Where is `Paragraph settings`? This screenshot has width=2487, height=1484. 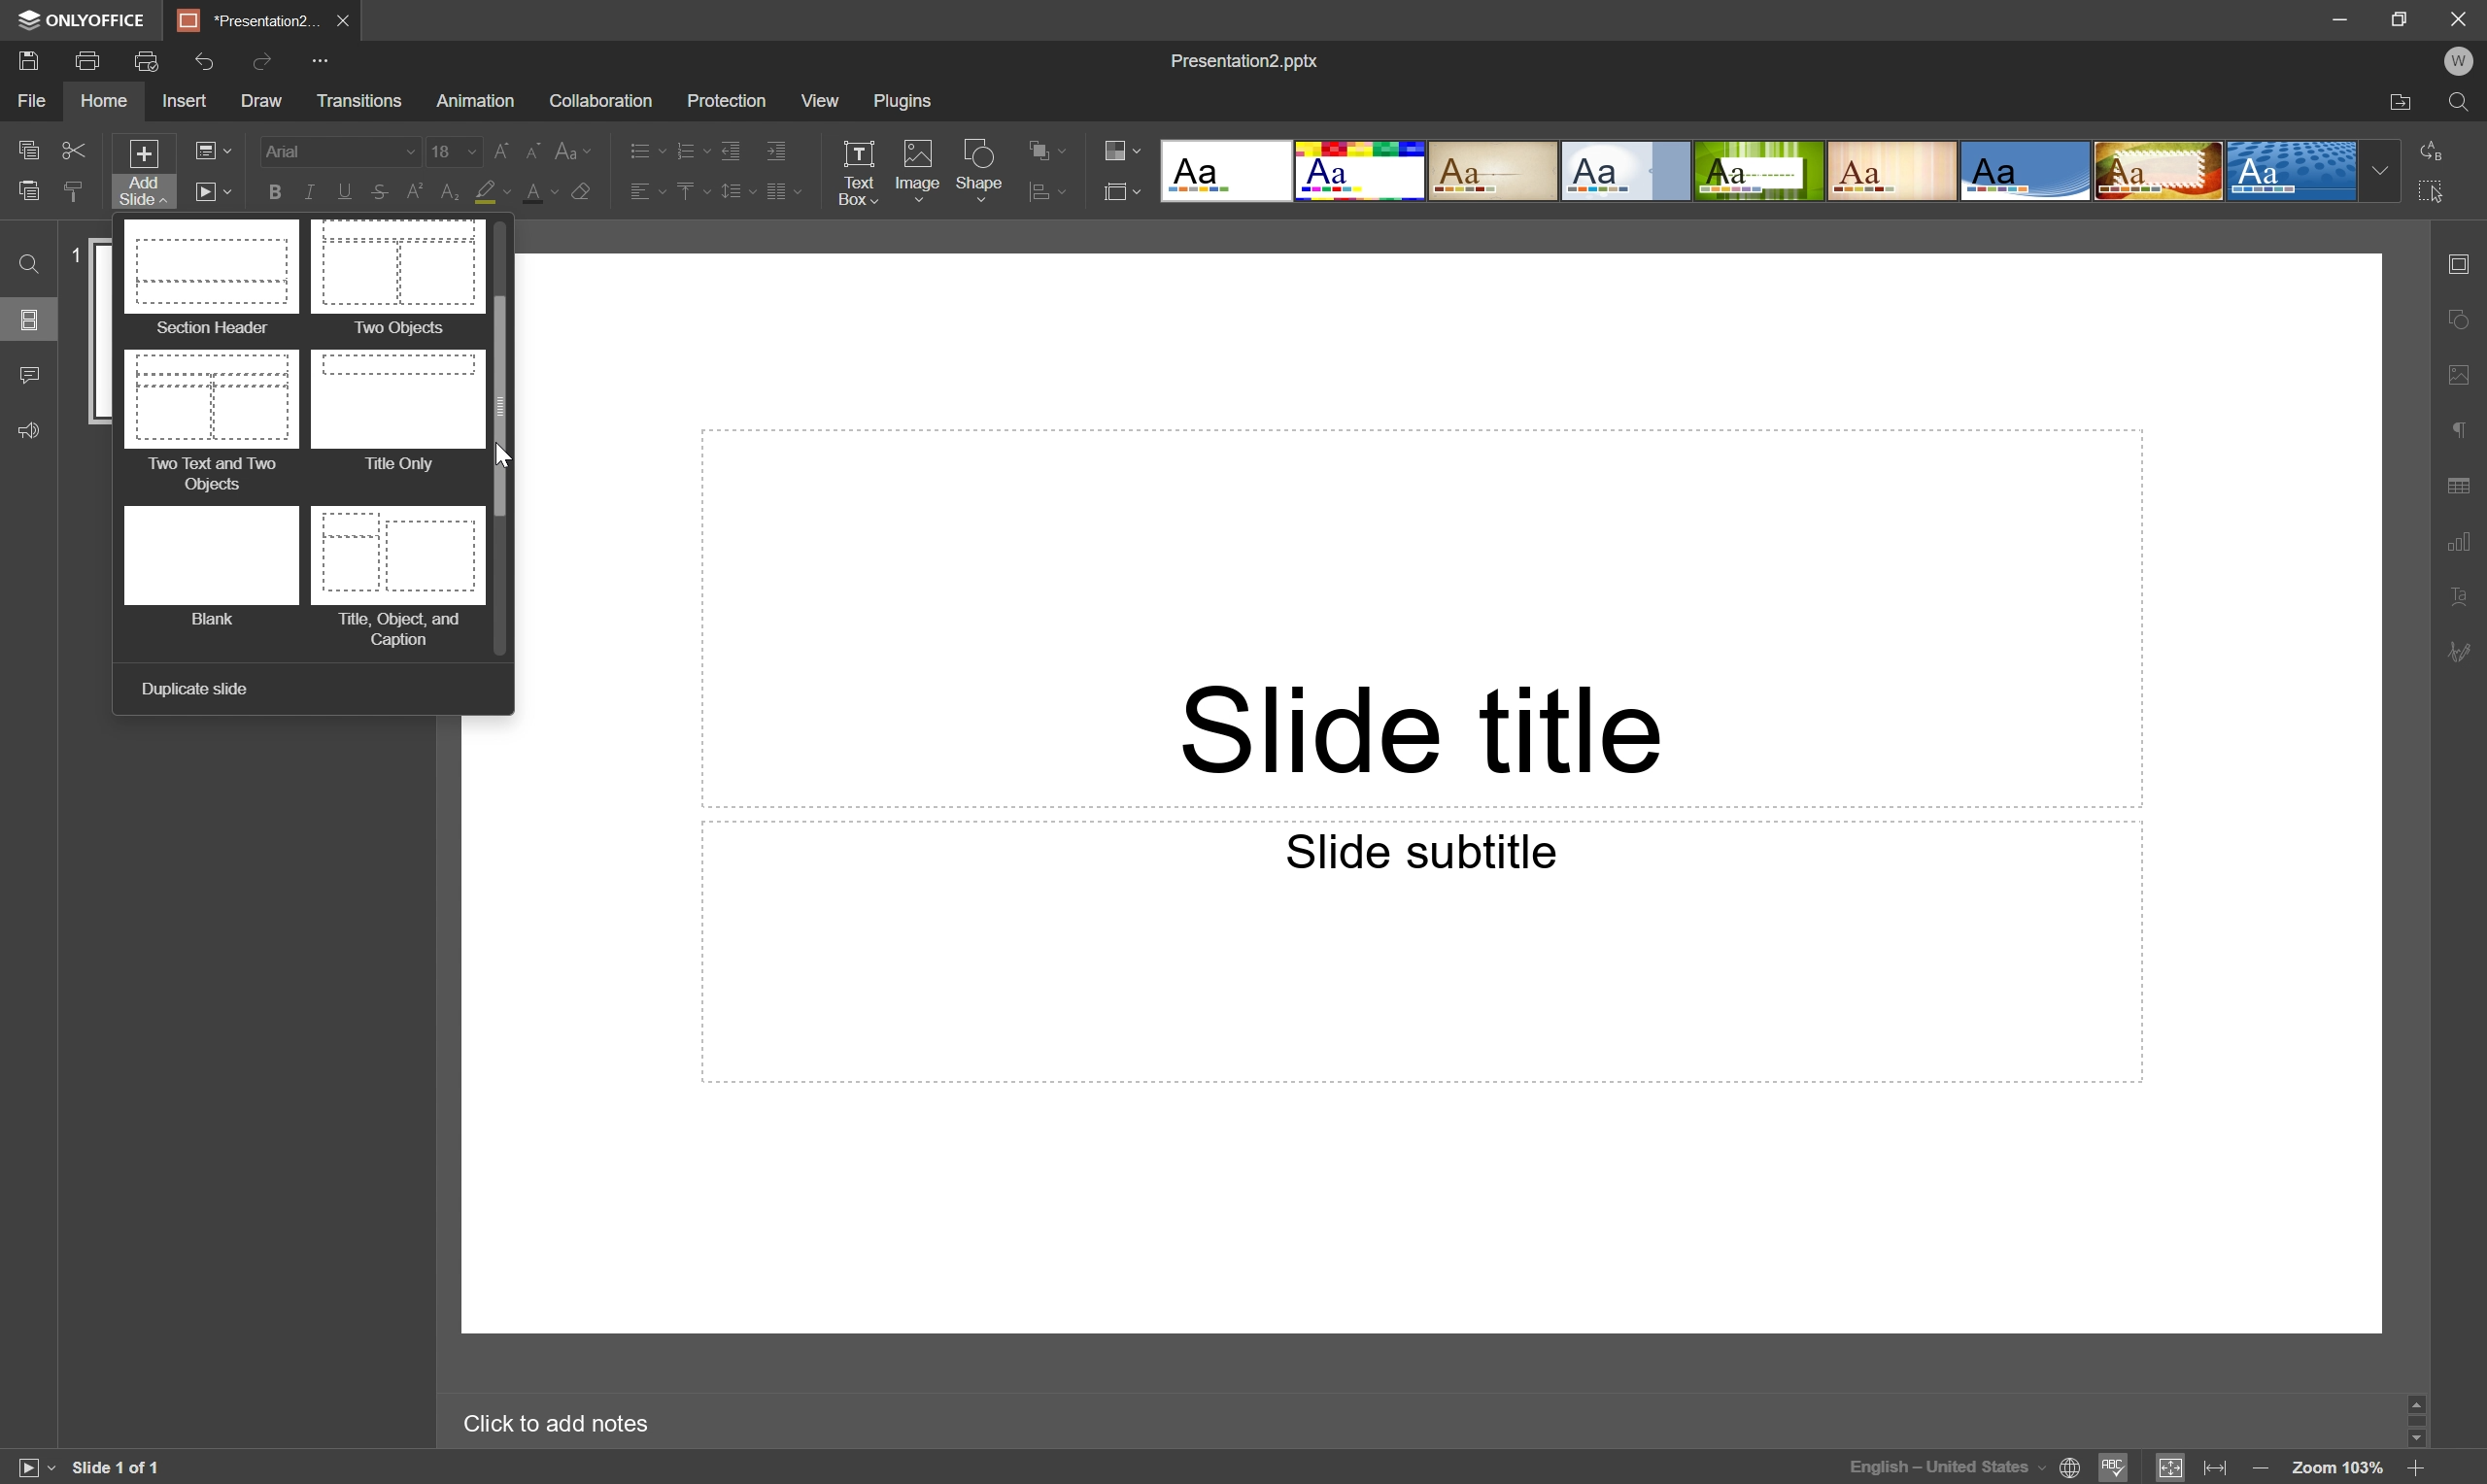 Paragraph settings is located at coordinates (2461, 425).